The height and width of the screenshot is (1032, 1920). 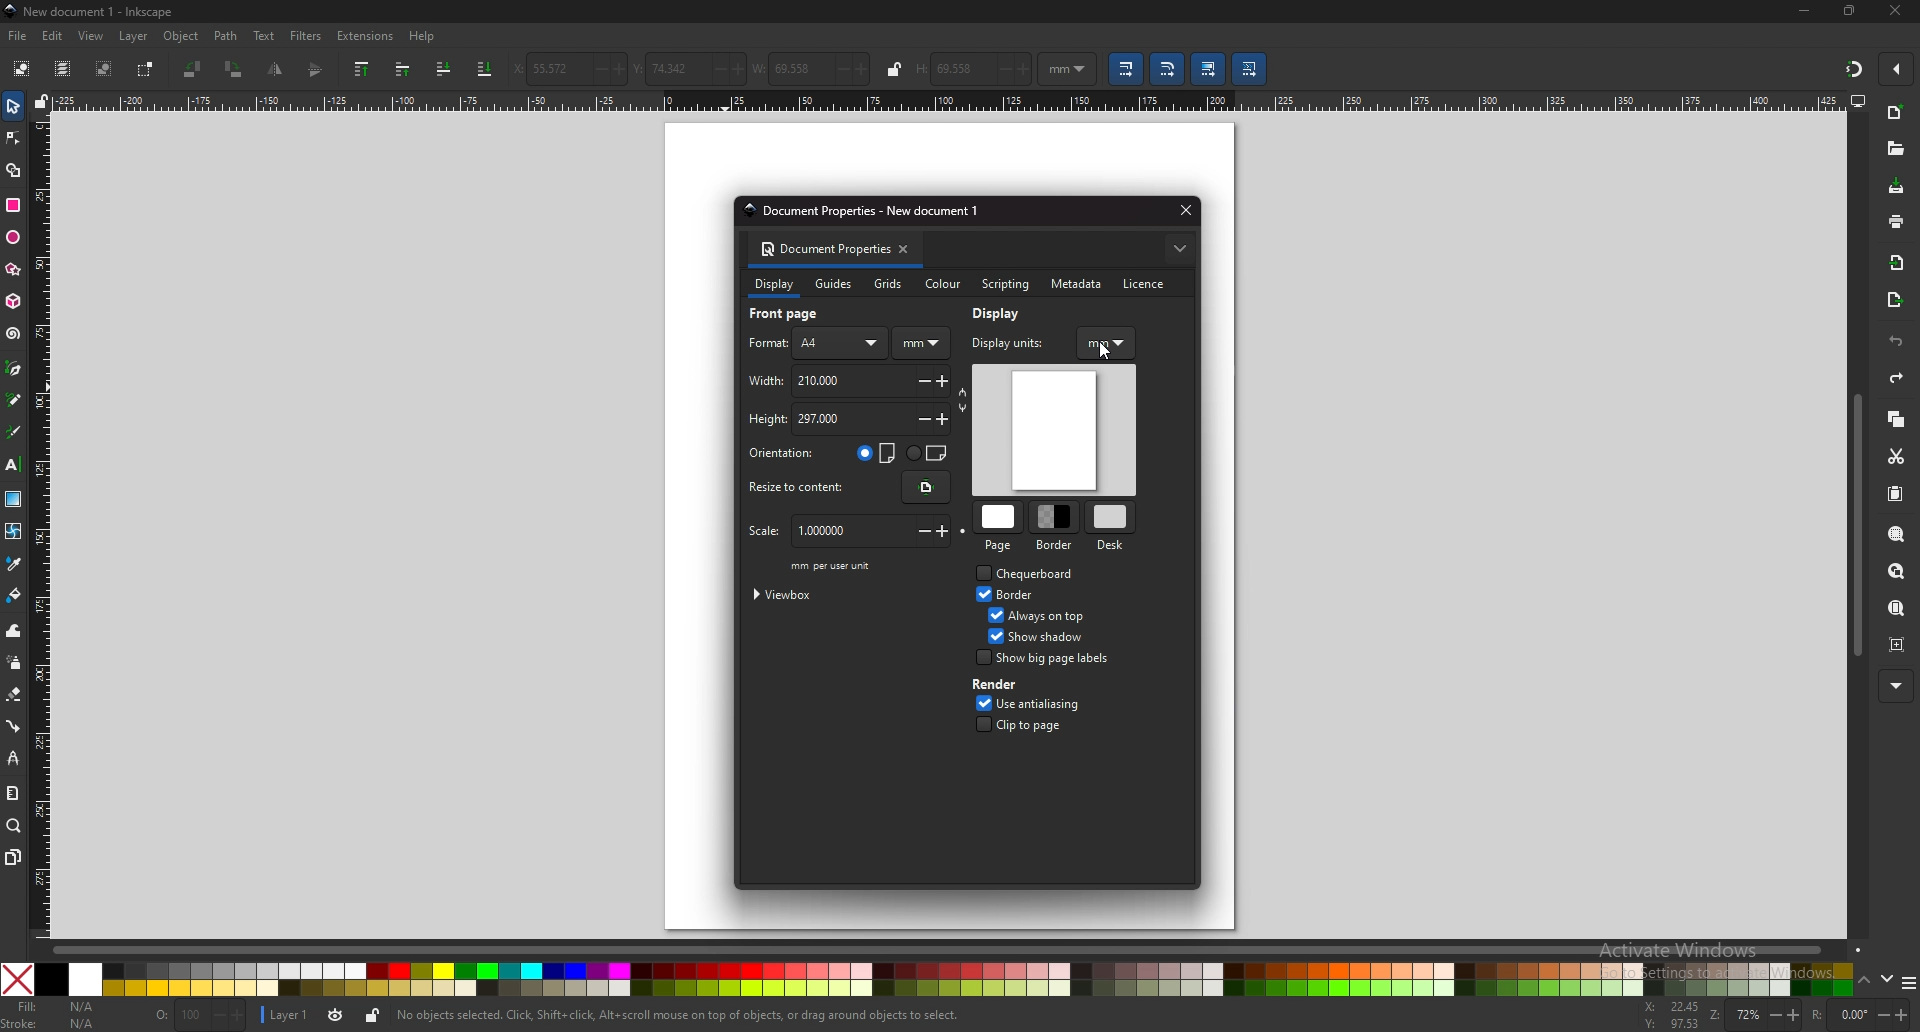 What do you see at coordinates (1053, 429) in the screenshot?
I see `page preview` at bounding box center [1053, 429].